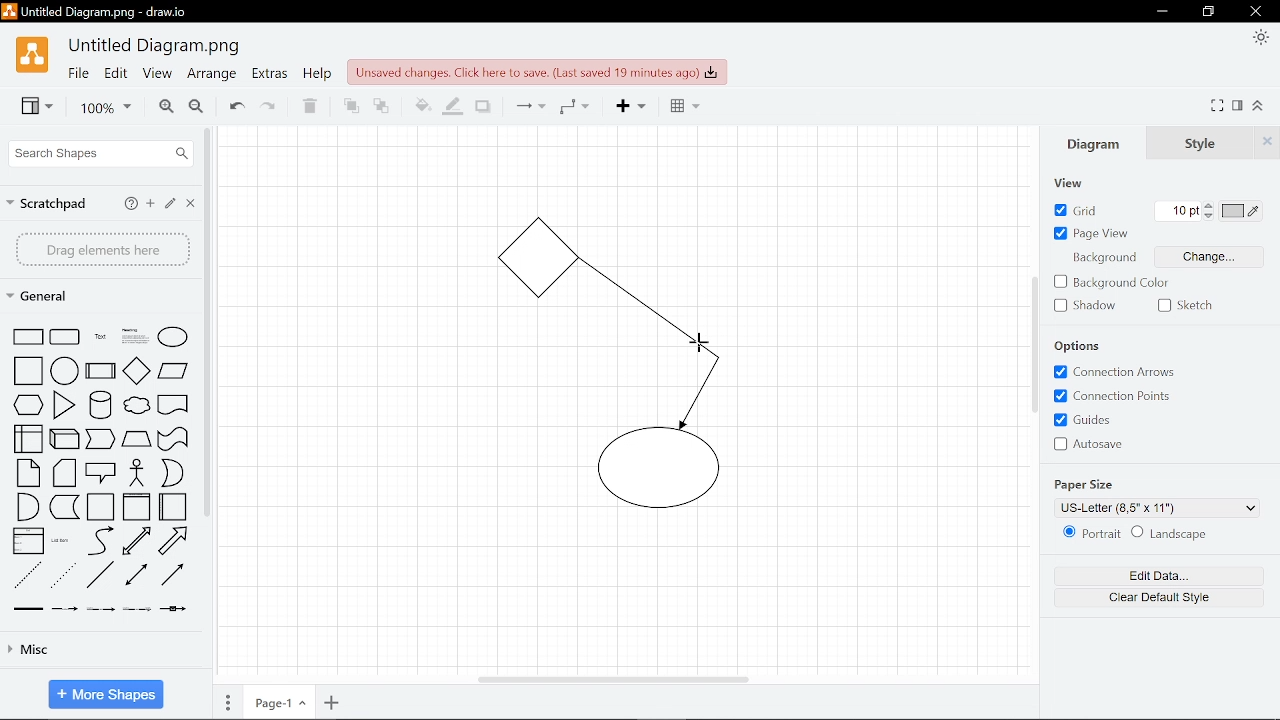  What do you see at coordinates (162, 107) in the screenshot?
I see `Zoom in` at bounding box center [162, 107].